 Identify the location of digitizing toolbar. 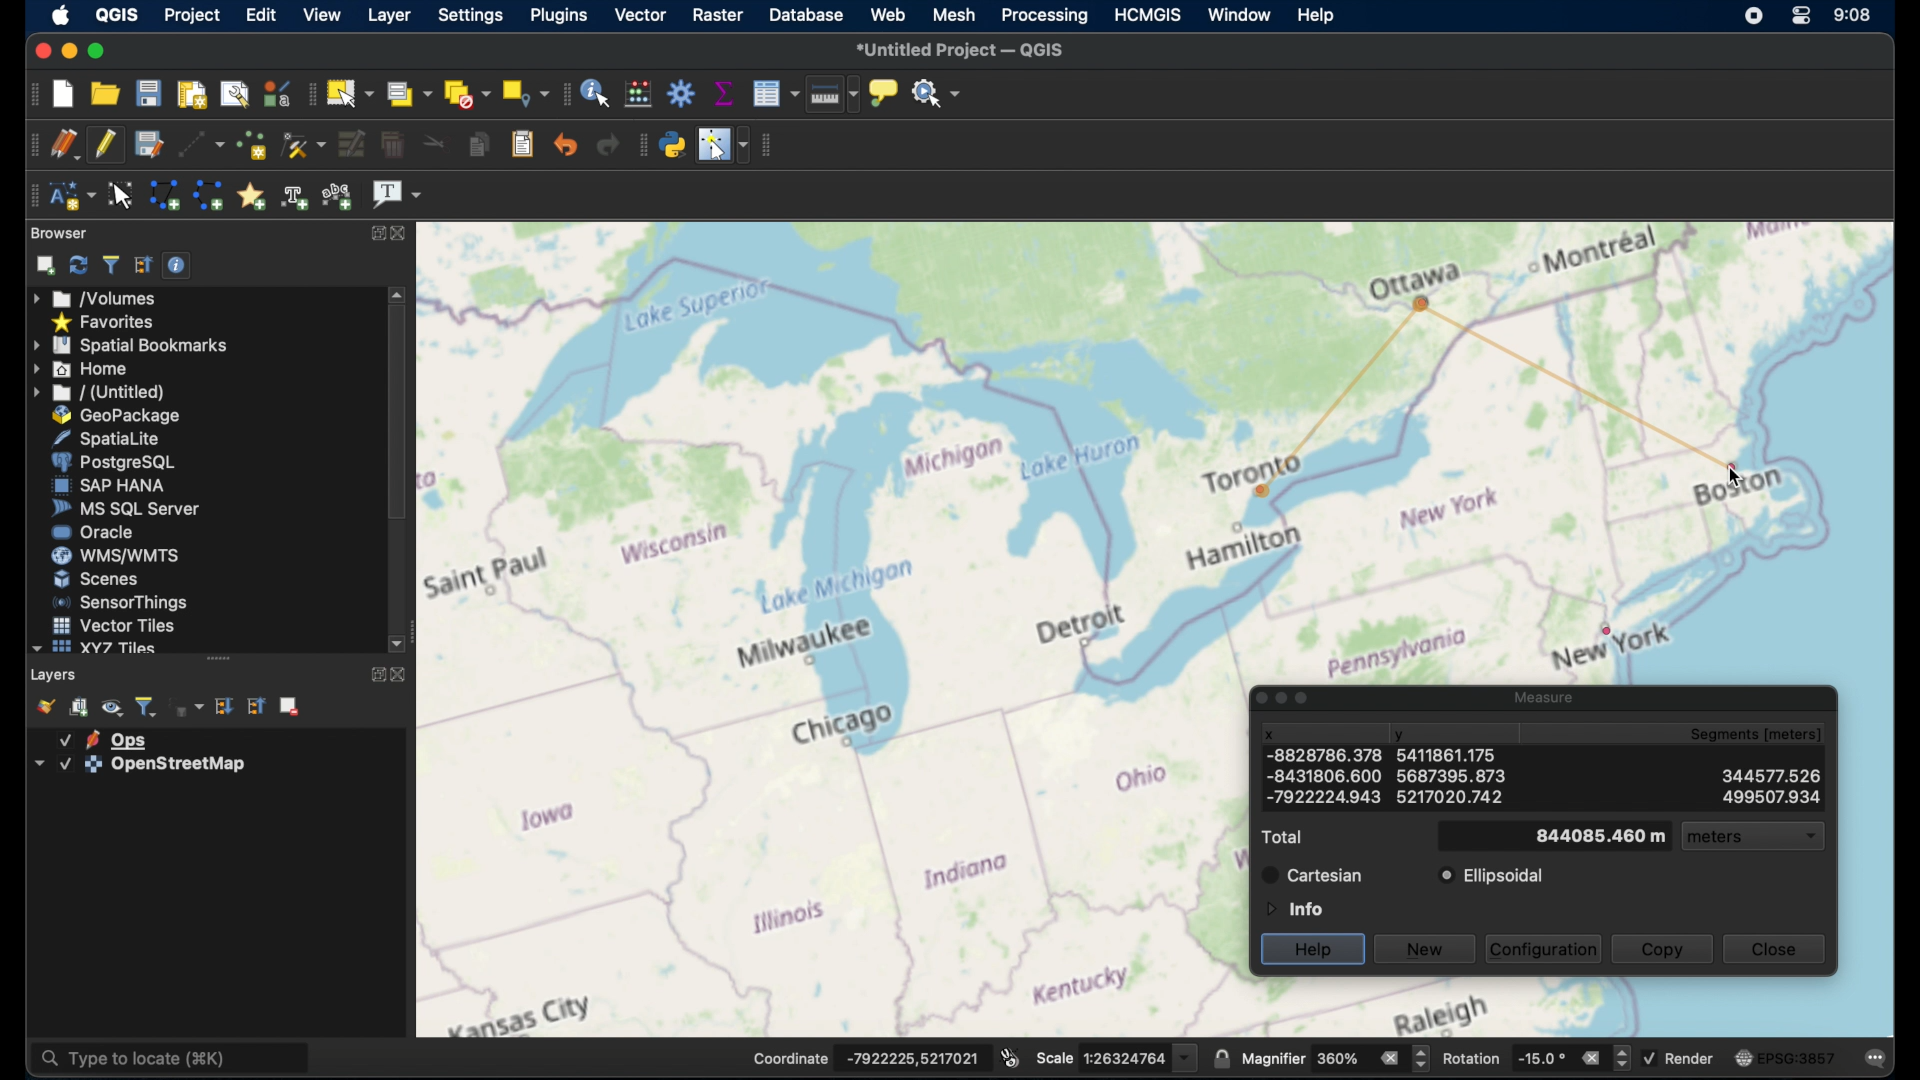
(29, 145).